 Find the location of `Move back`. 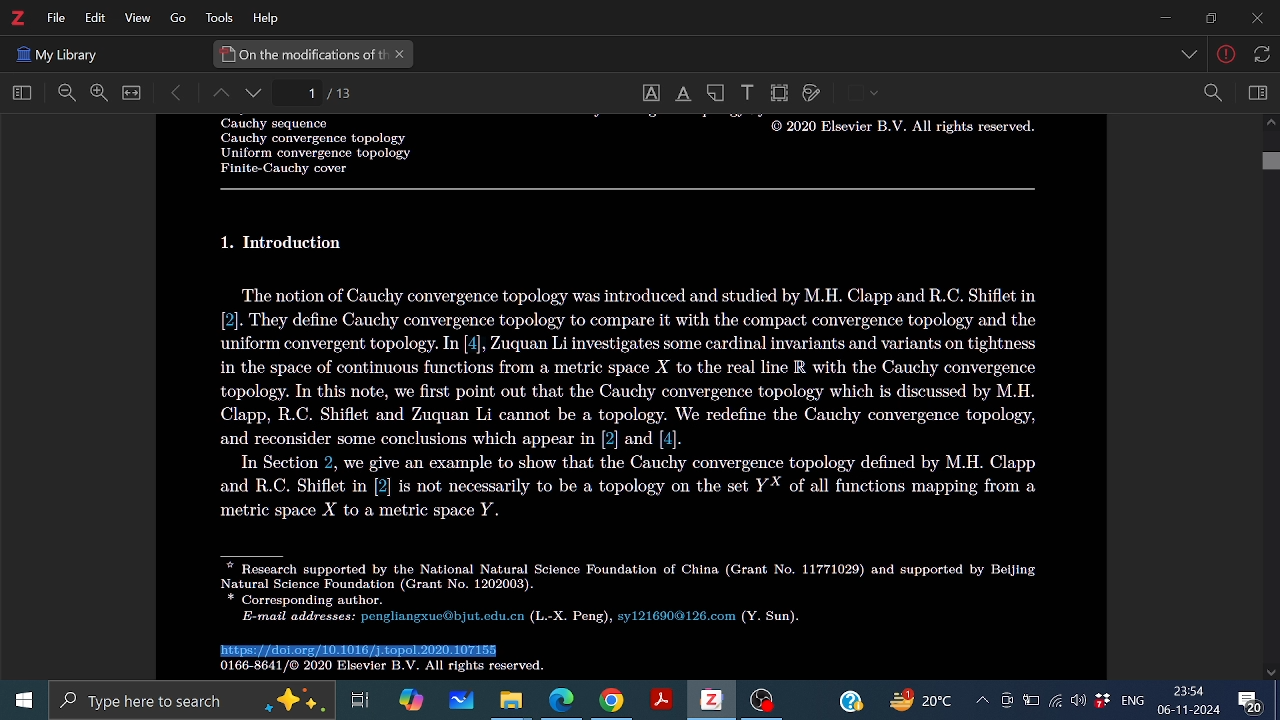

Move back is located at coordinates (177, 93).